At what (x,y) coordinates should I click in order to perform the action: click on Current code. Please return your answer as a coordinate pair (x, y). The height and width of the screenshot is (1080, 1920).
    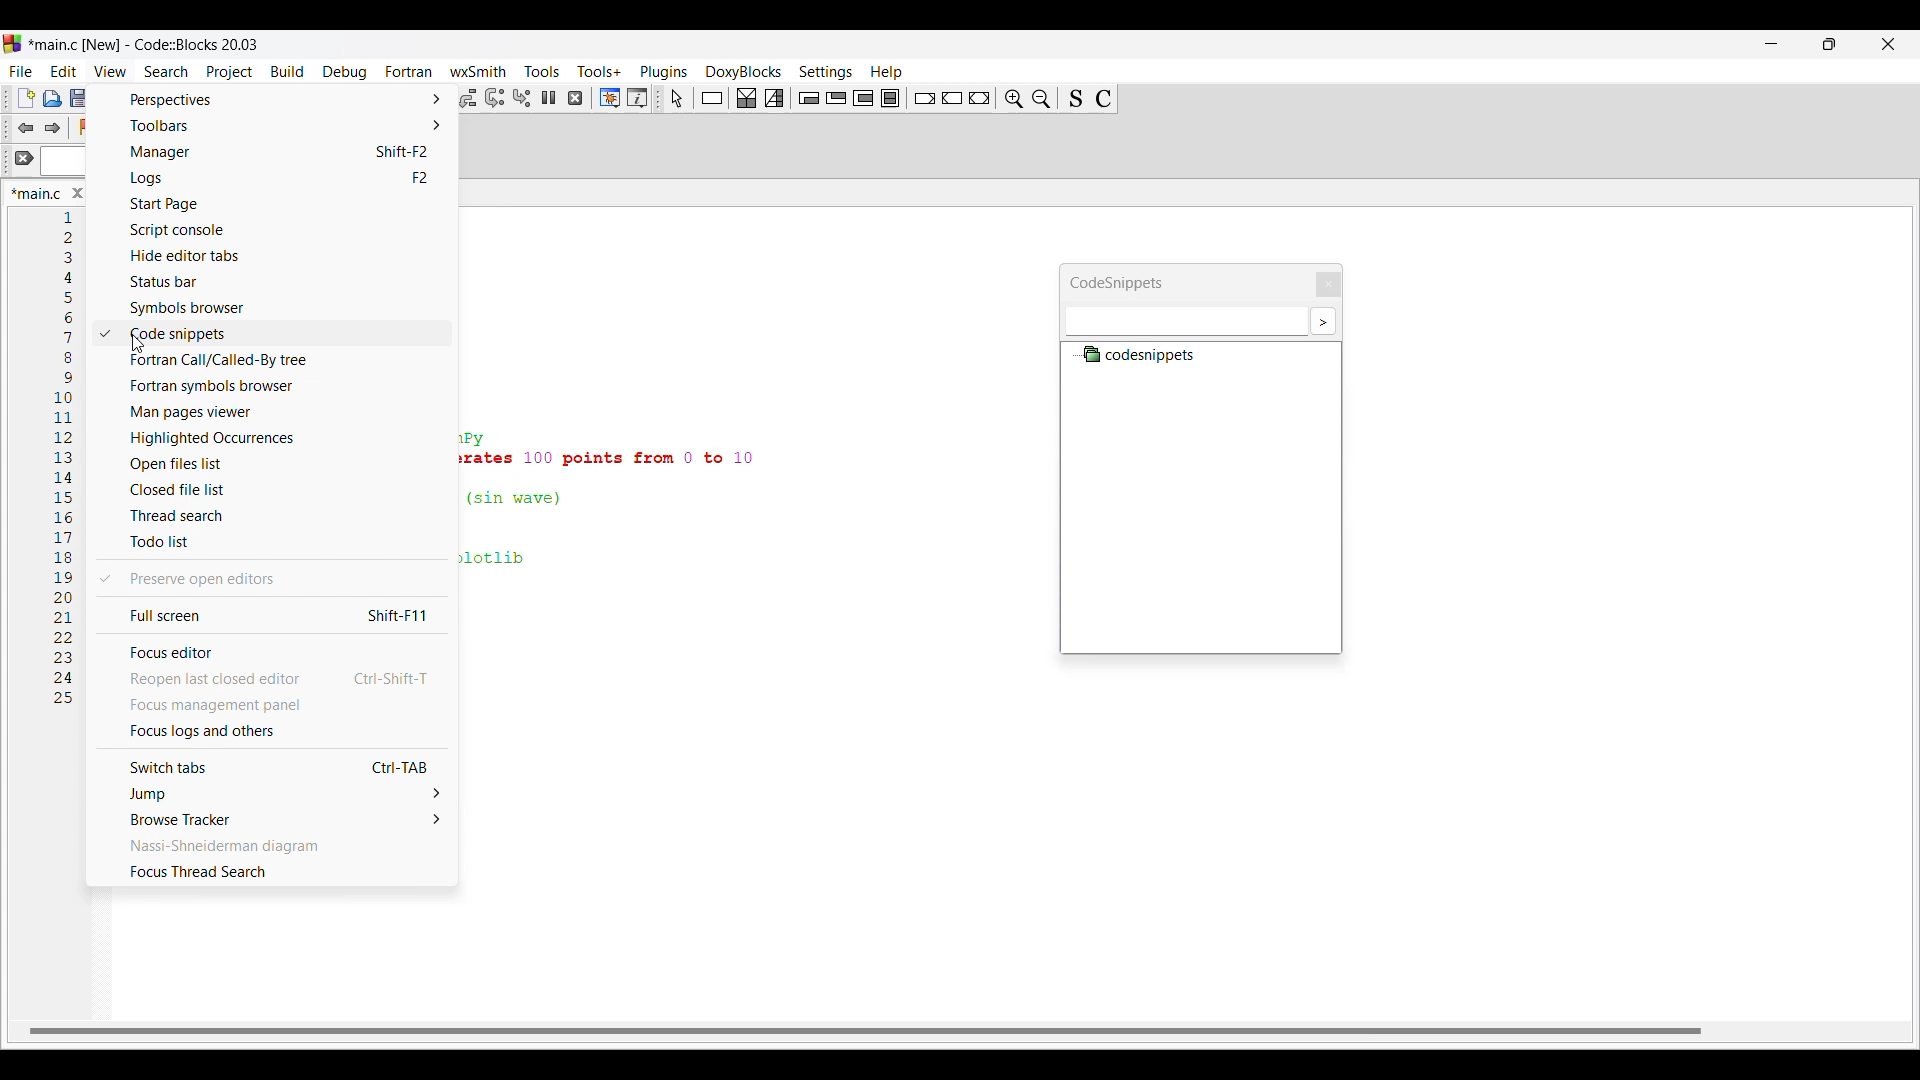
    Looking at the image, I should click on (668, 460).